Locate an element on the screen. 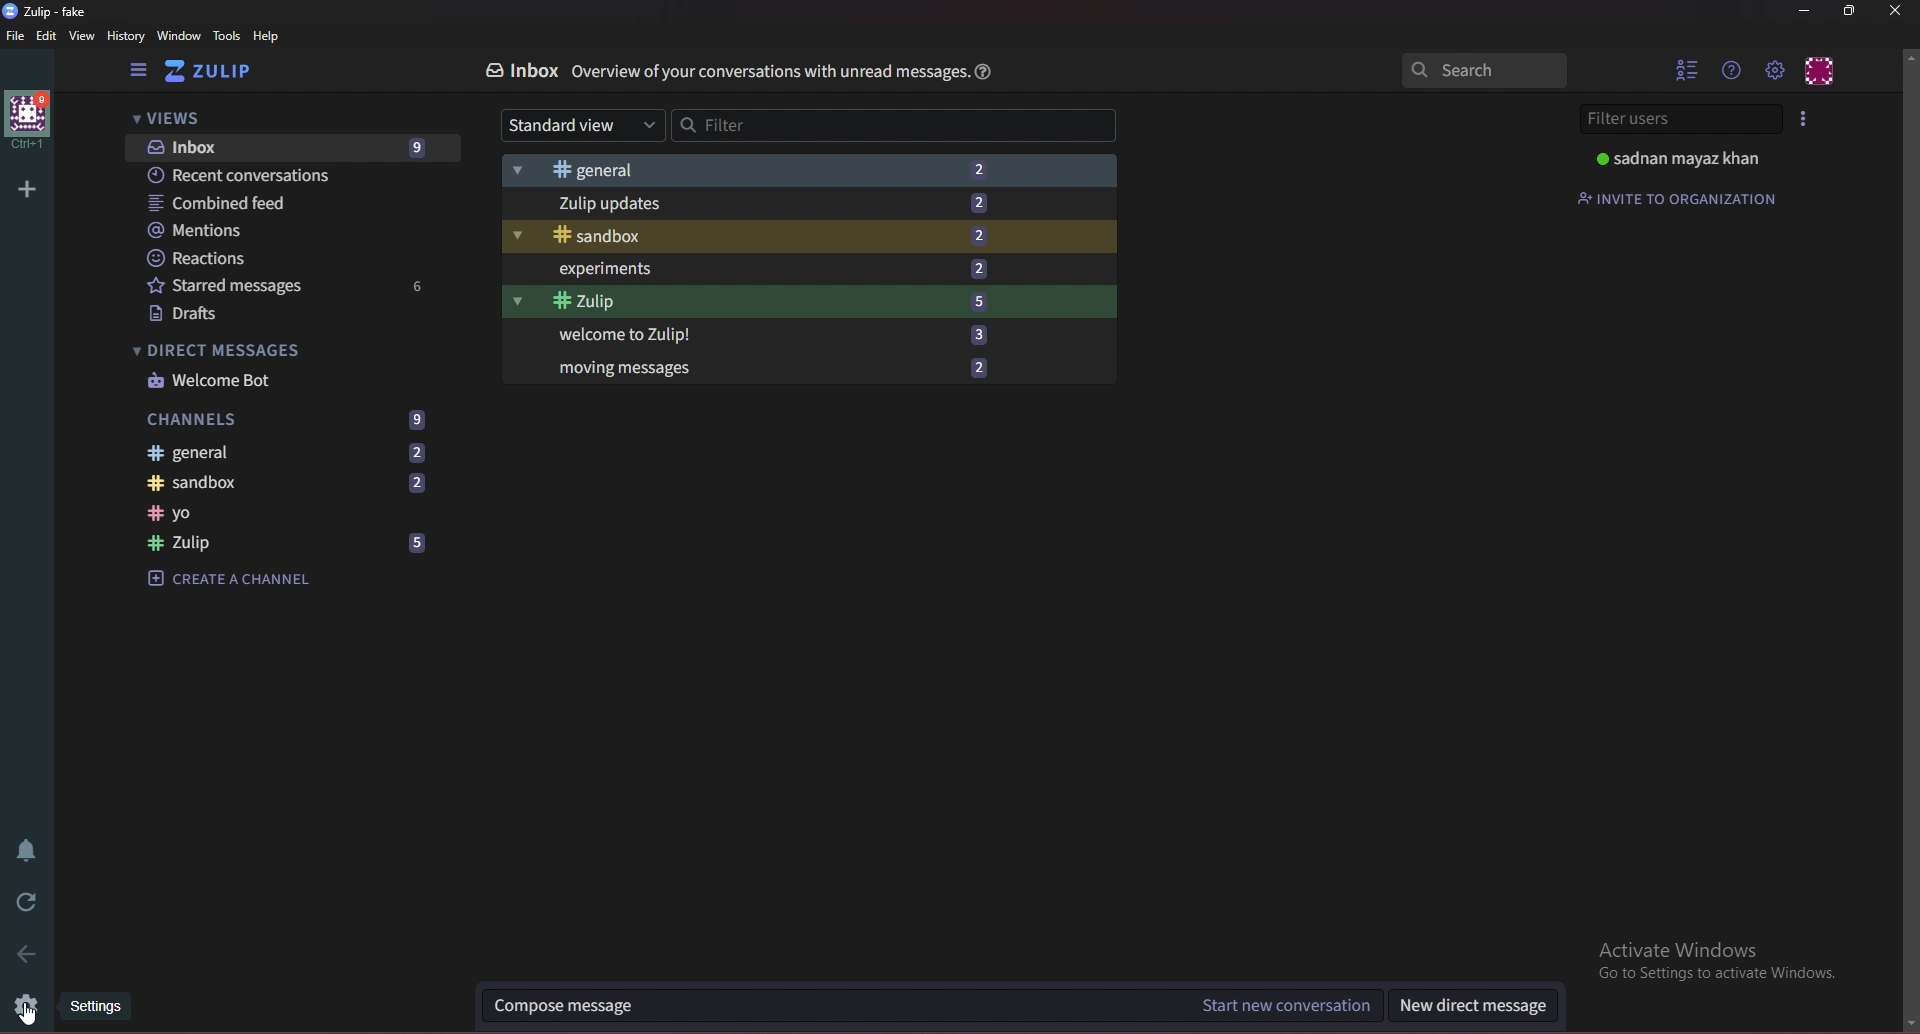 The image size is (1920, 1034). Hide left sidebar is located at coordinates (140, 71).